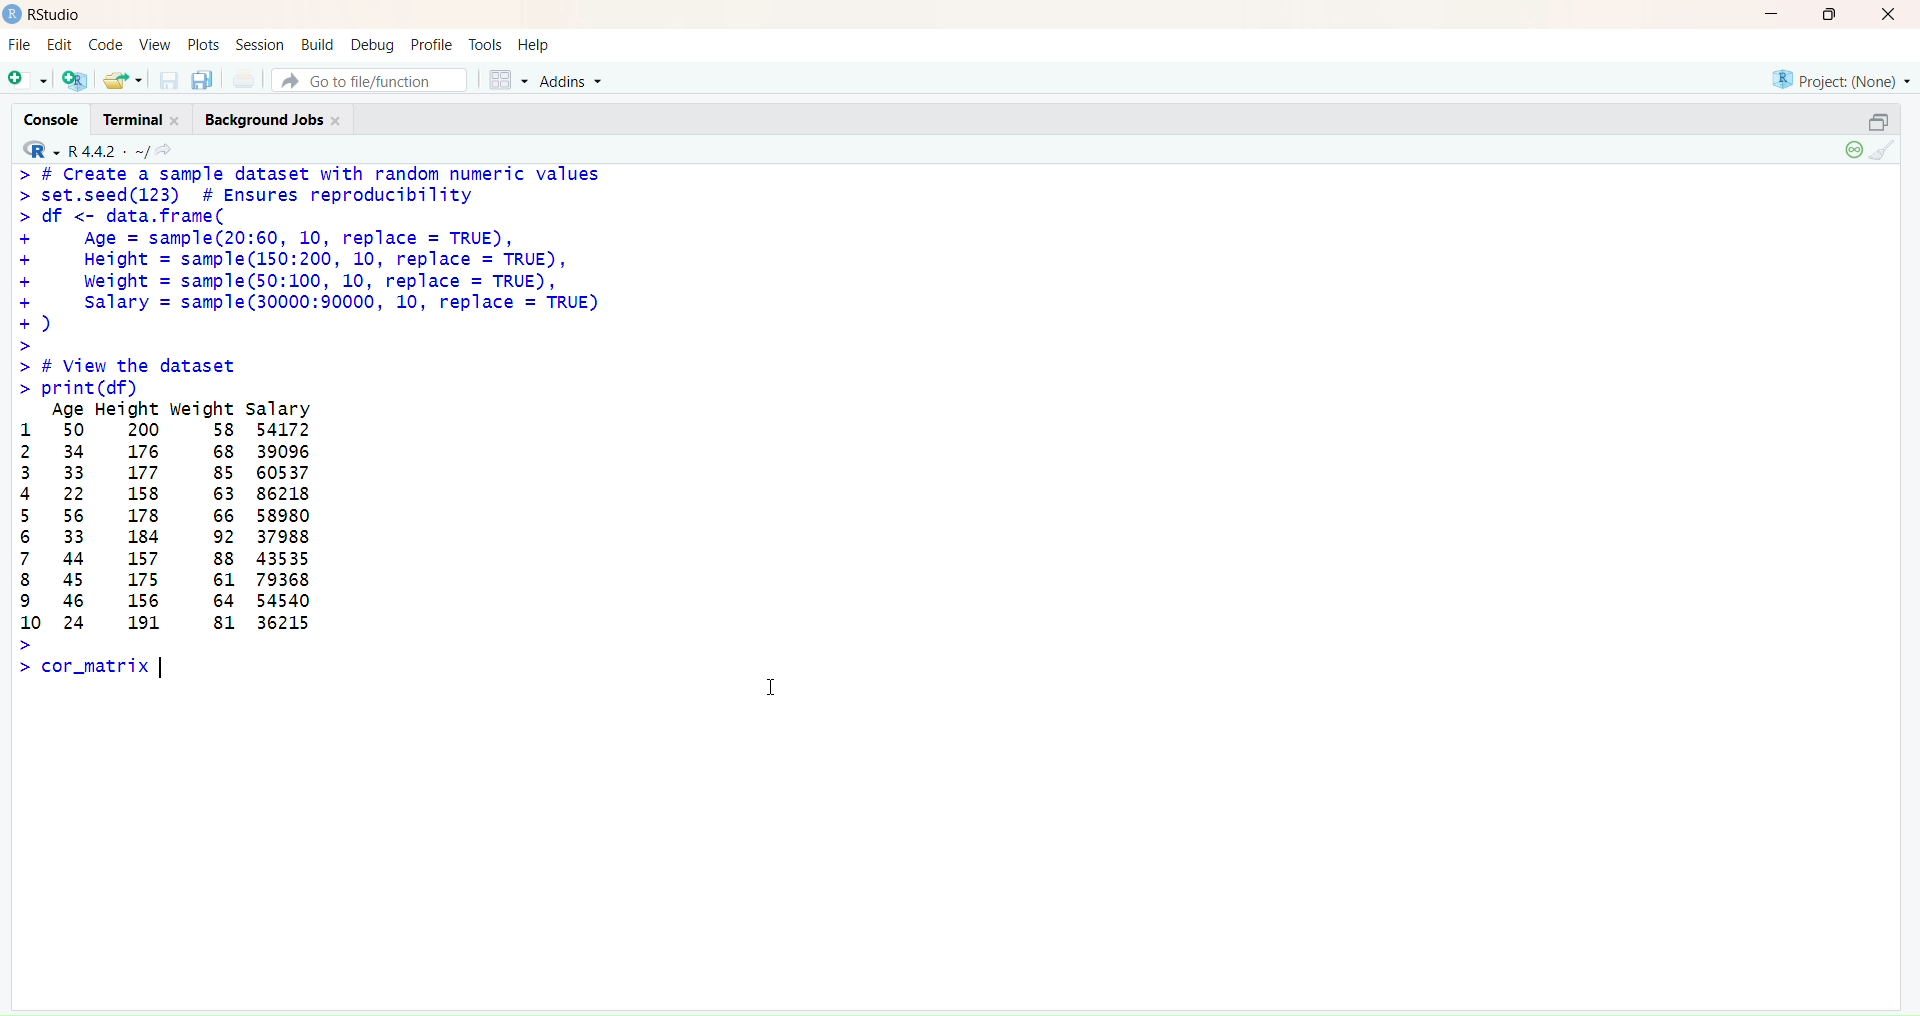  I want to click on Workspace panes, so click(504, 79).